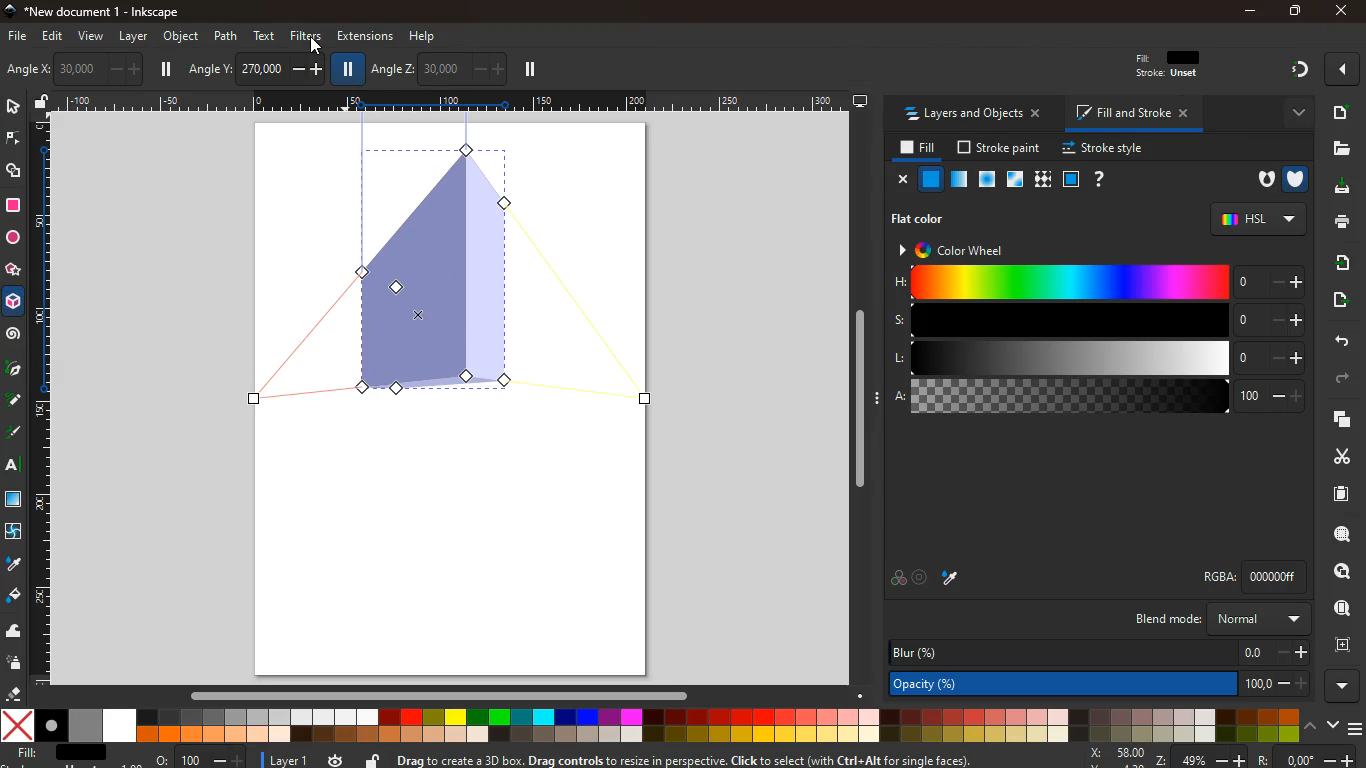 This screenshot has height=768, width=1366. Describe the element at coordinates (424, 34) in the screenshot. I see `help` at that location.